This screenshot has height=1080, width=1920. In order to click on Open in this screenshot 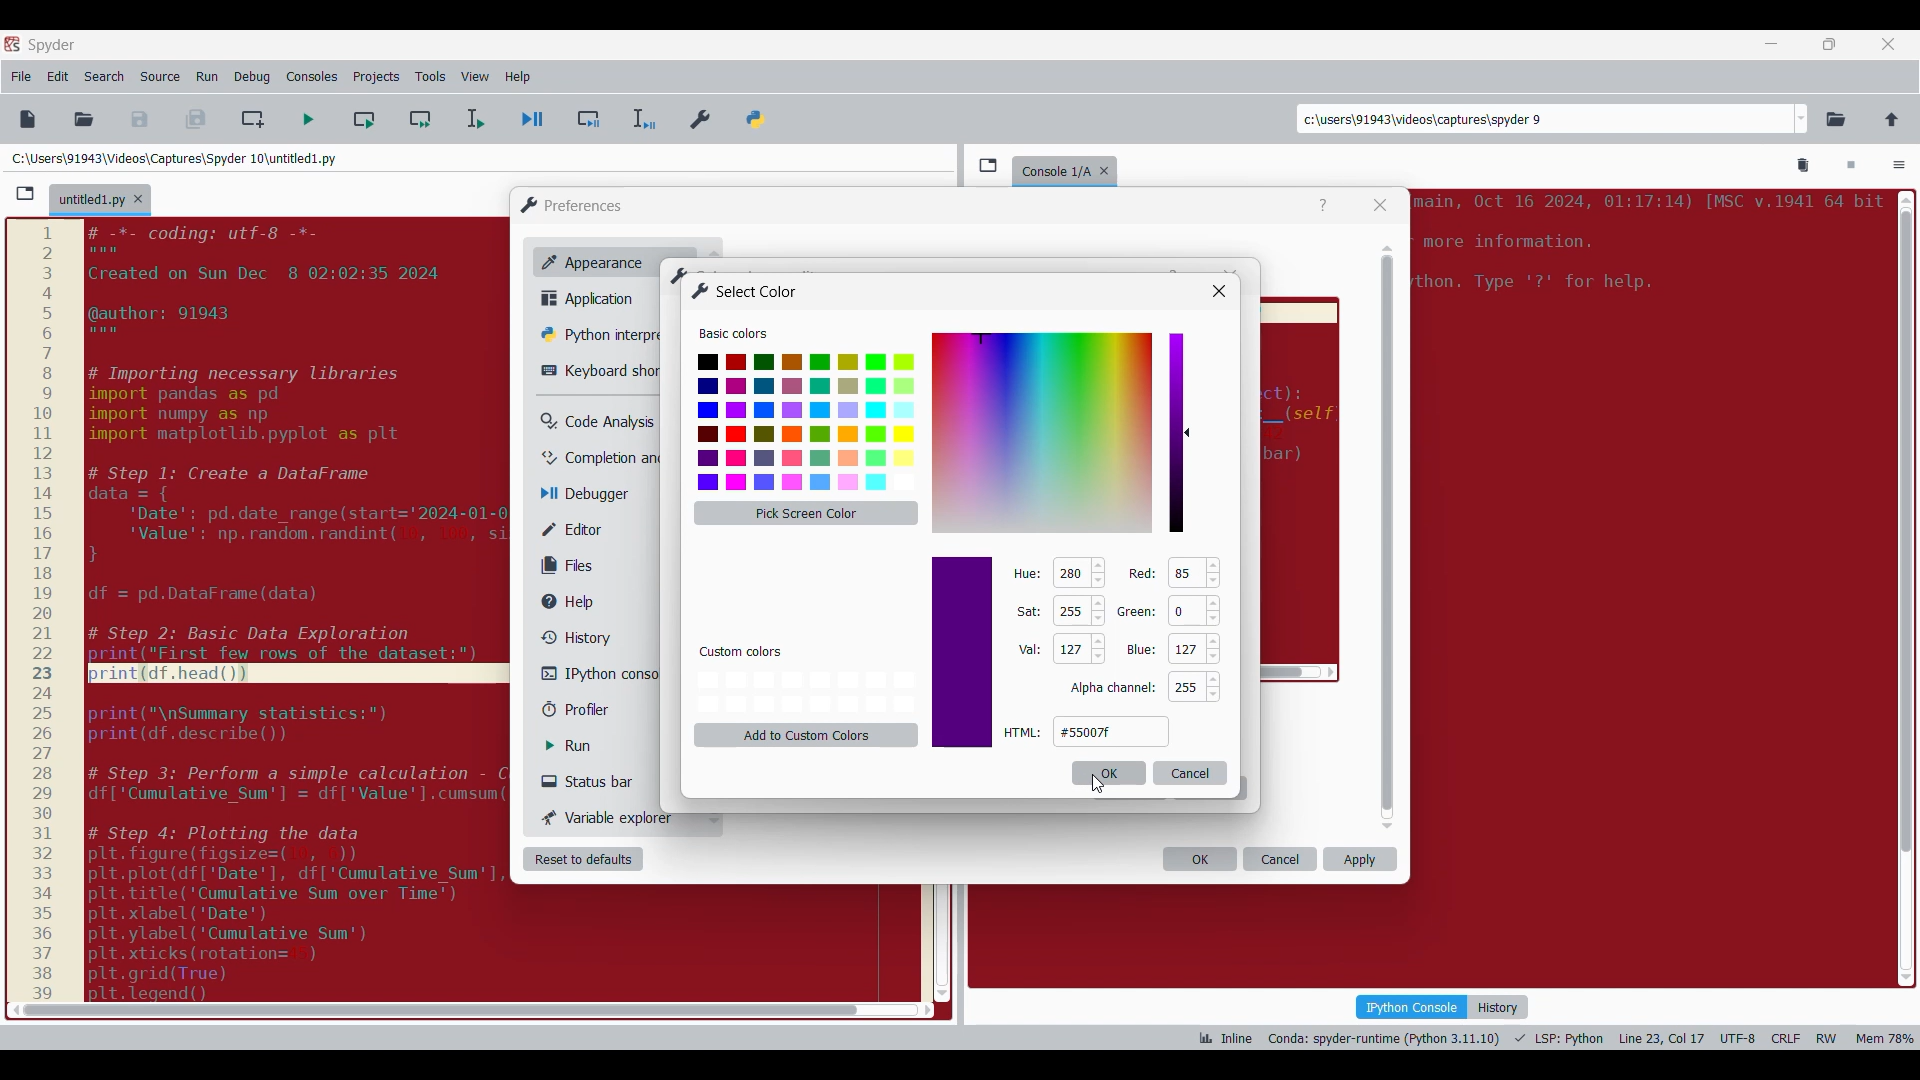, I will do `click(84, 119)`.